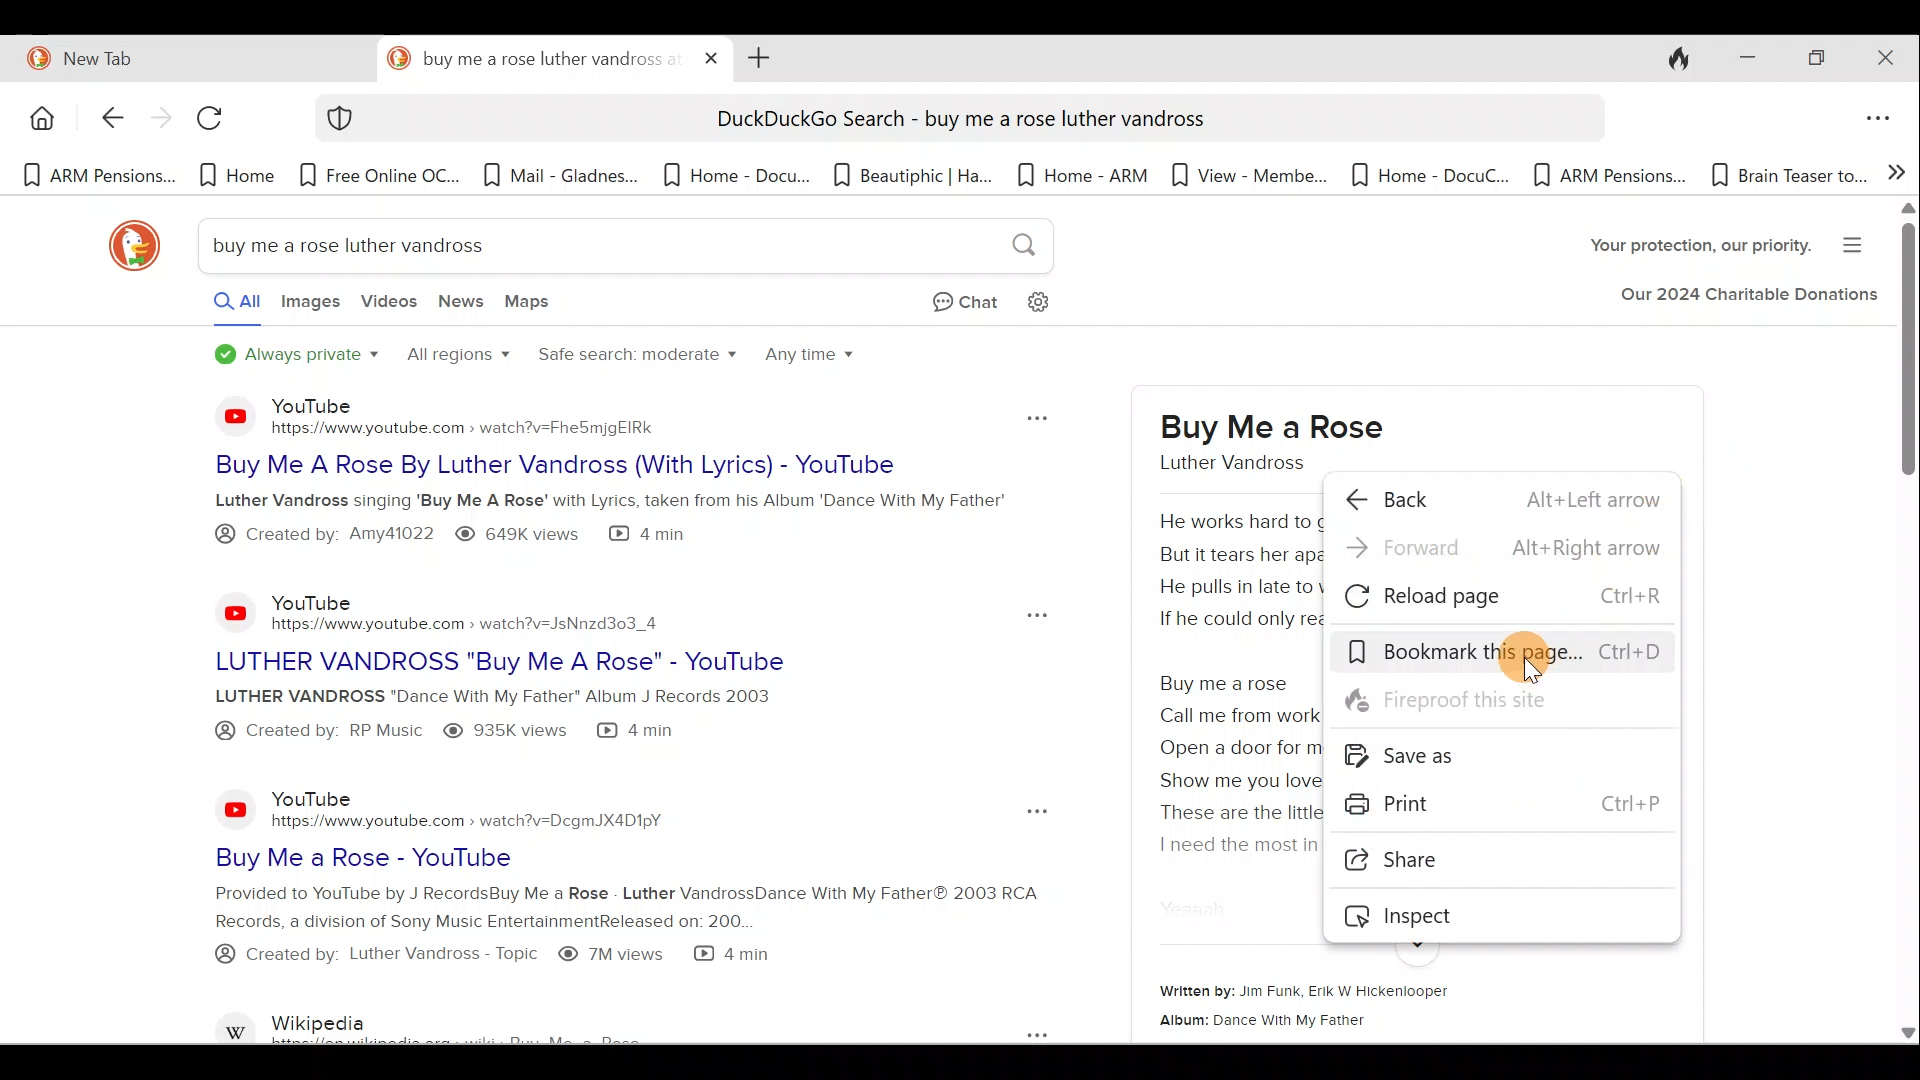 The image size is (1920, 1080). Describe the element at coordinates (383, 175) in the screenshot. I see `Bookmark 3` at that location.